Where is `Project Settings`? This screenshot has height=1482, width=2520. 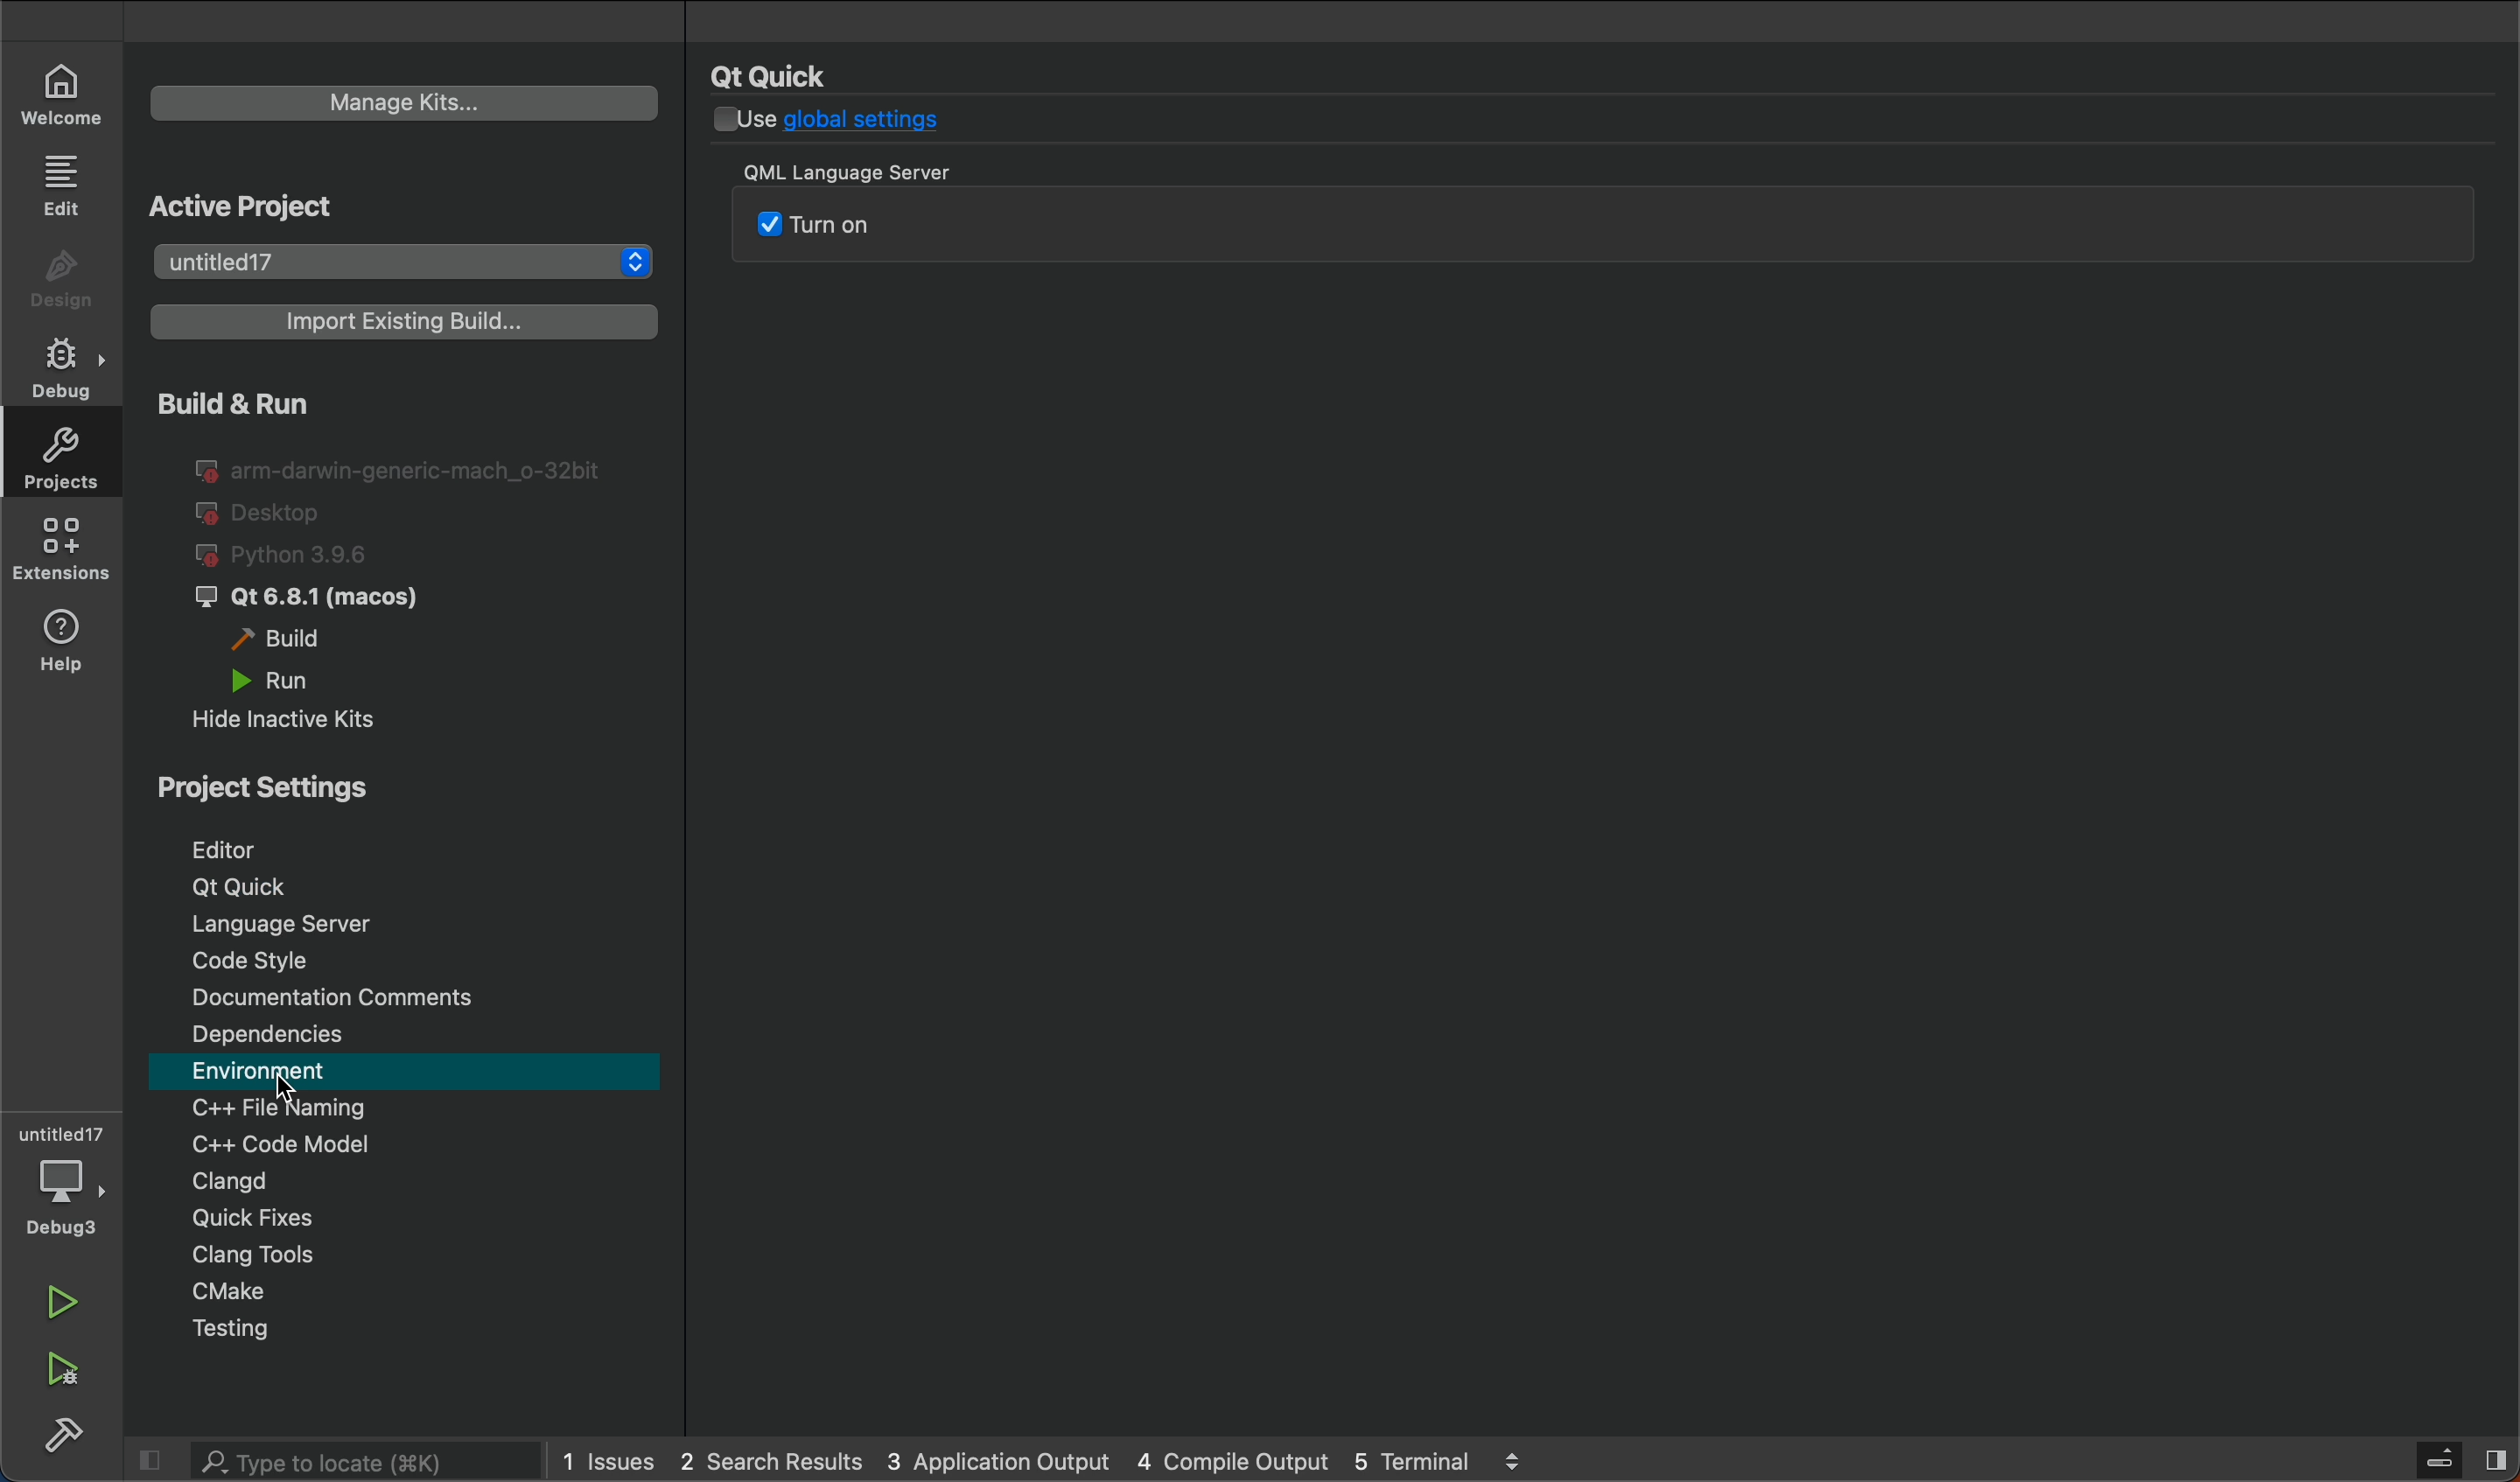
Project Settings is located at coordinates (393, 782).